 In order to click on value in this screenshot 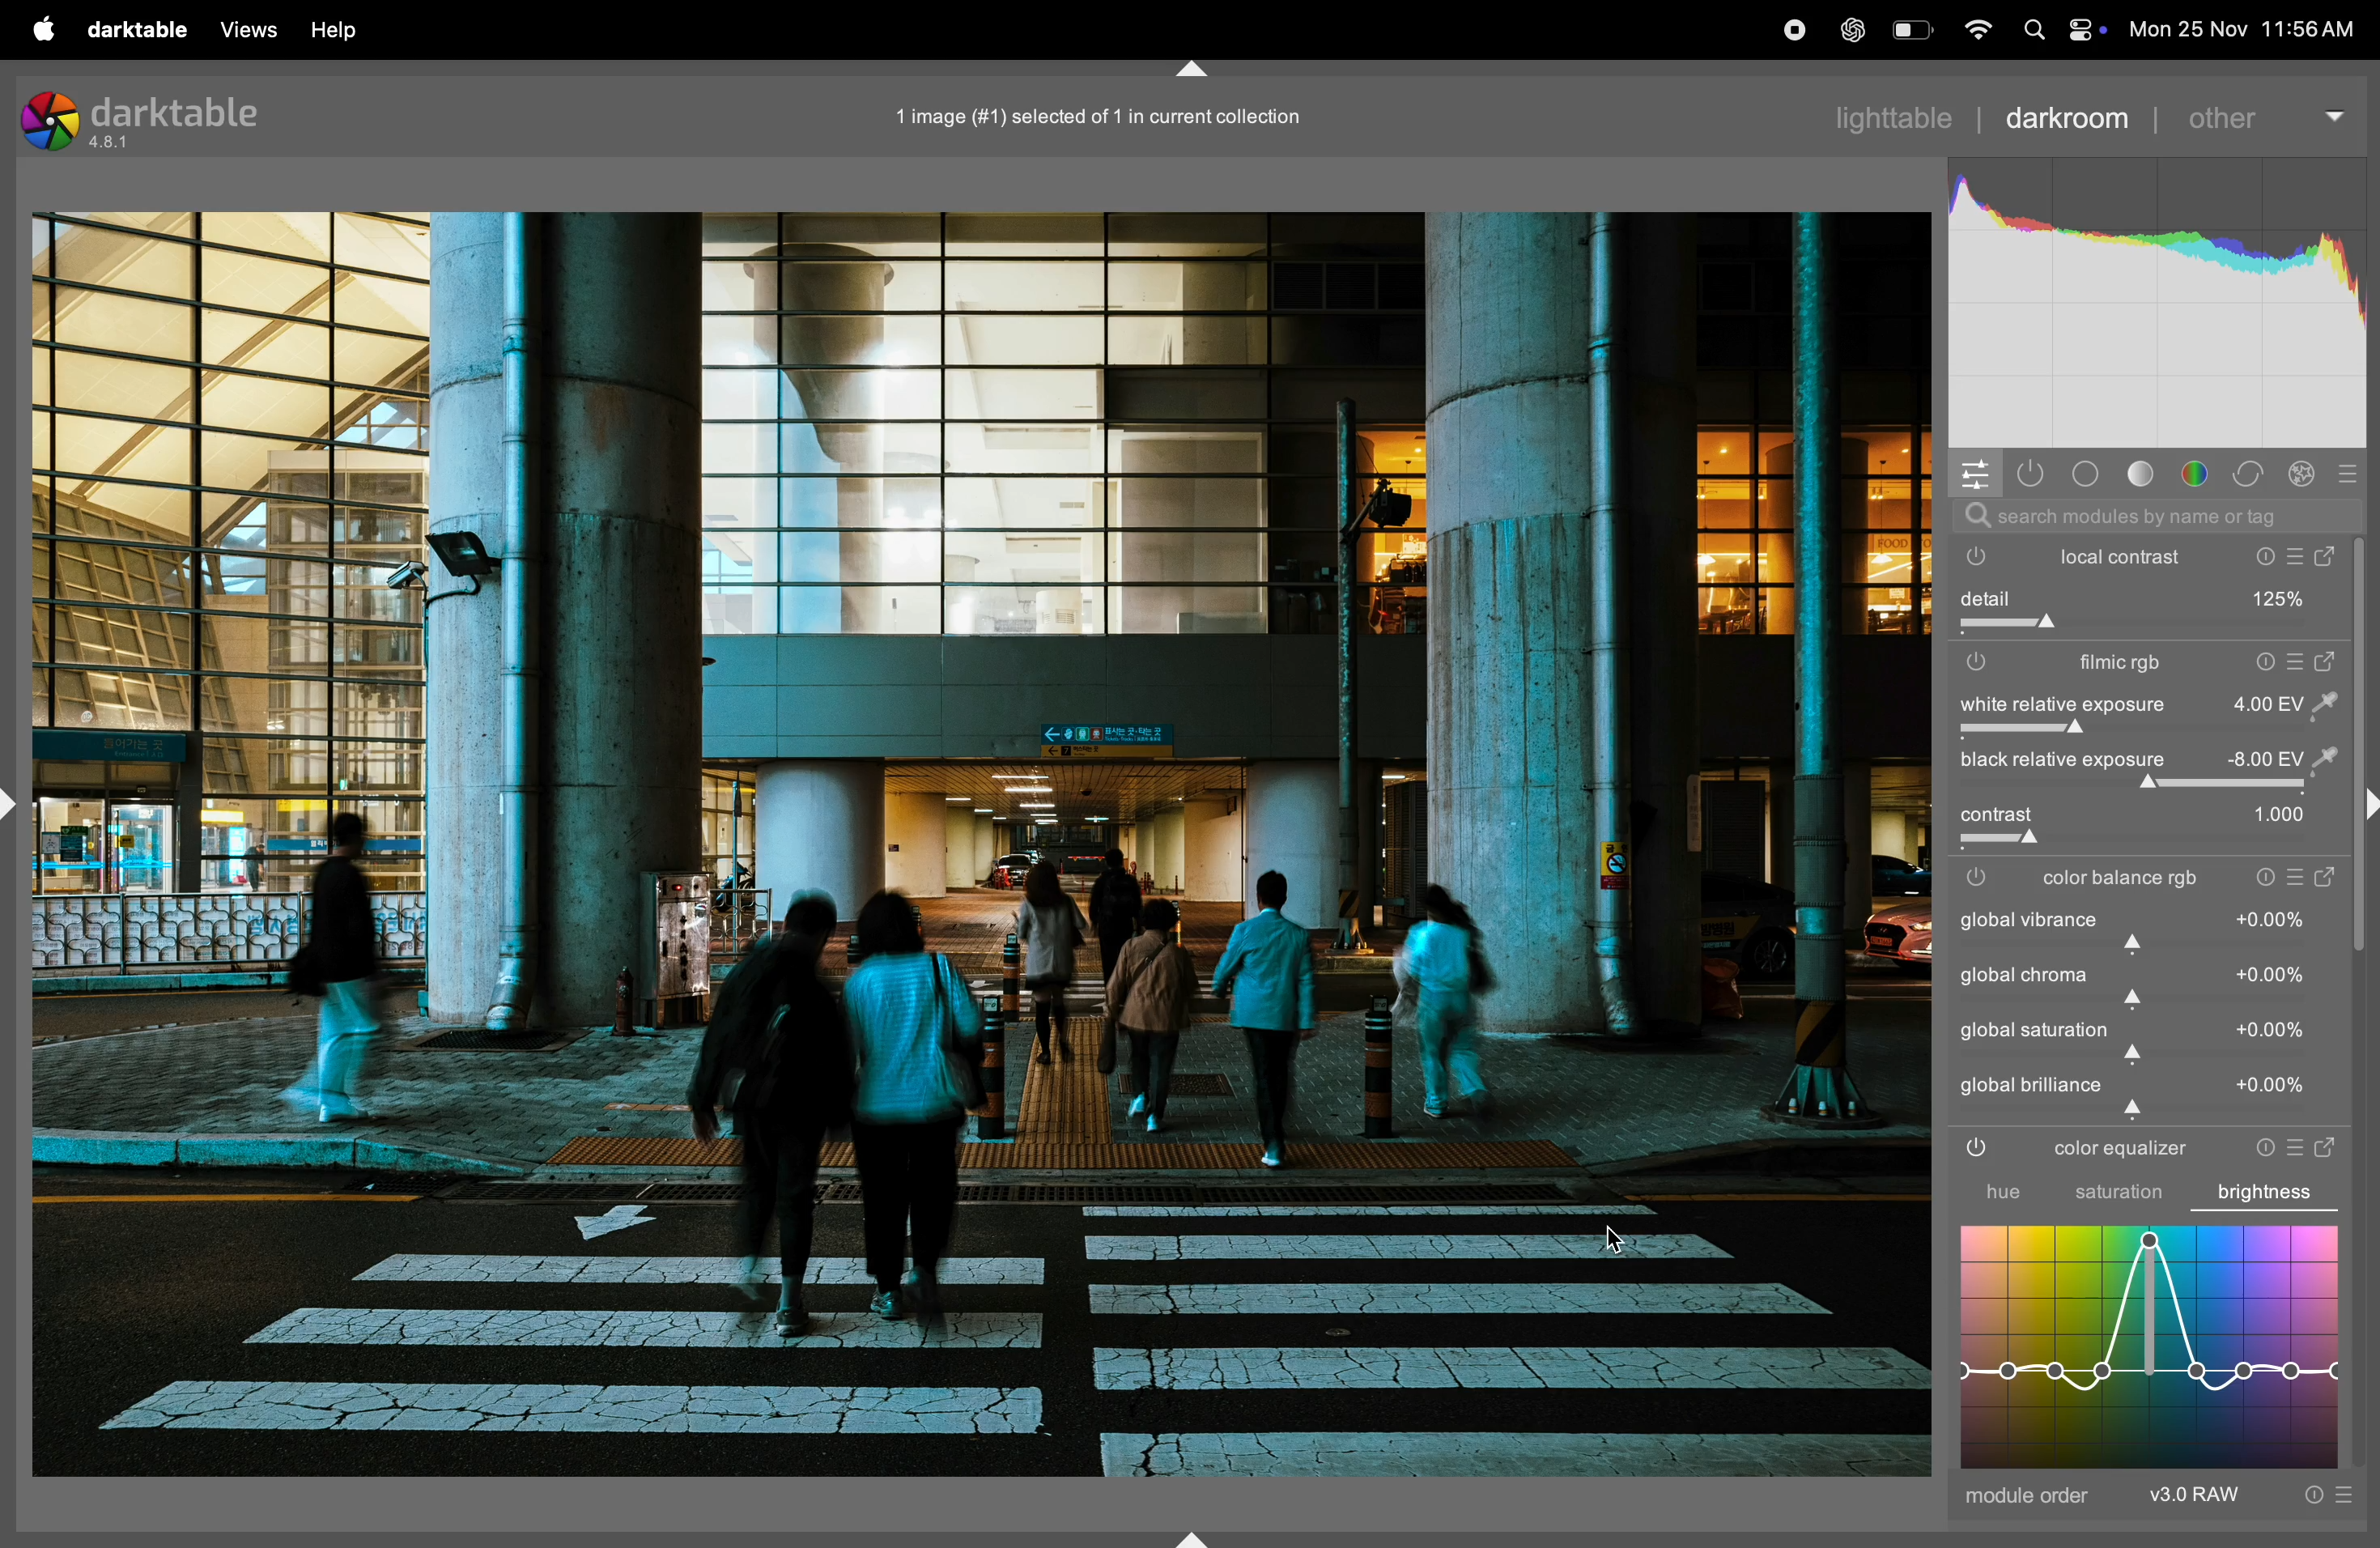, I will do `click(2282, 759)`.